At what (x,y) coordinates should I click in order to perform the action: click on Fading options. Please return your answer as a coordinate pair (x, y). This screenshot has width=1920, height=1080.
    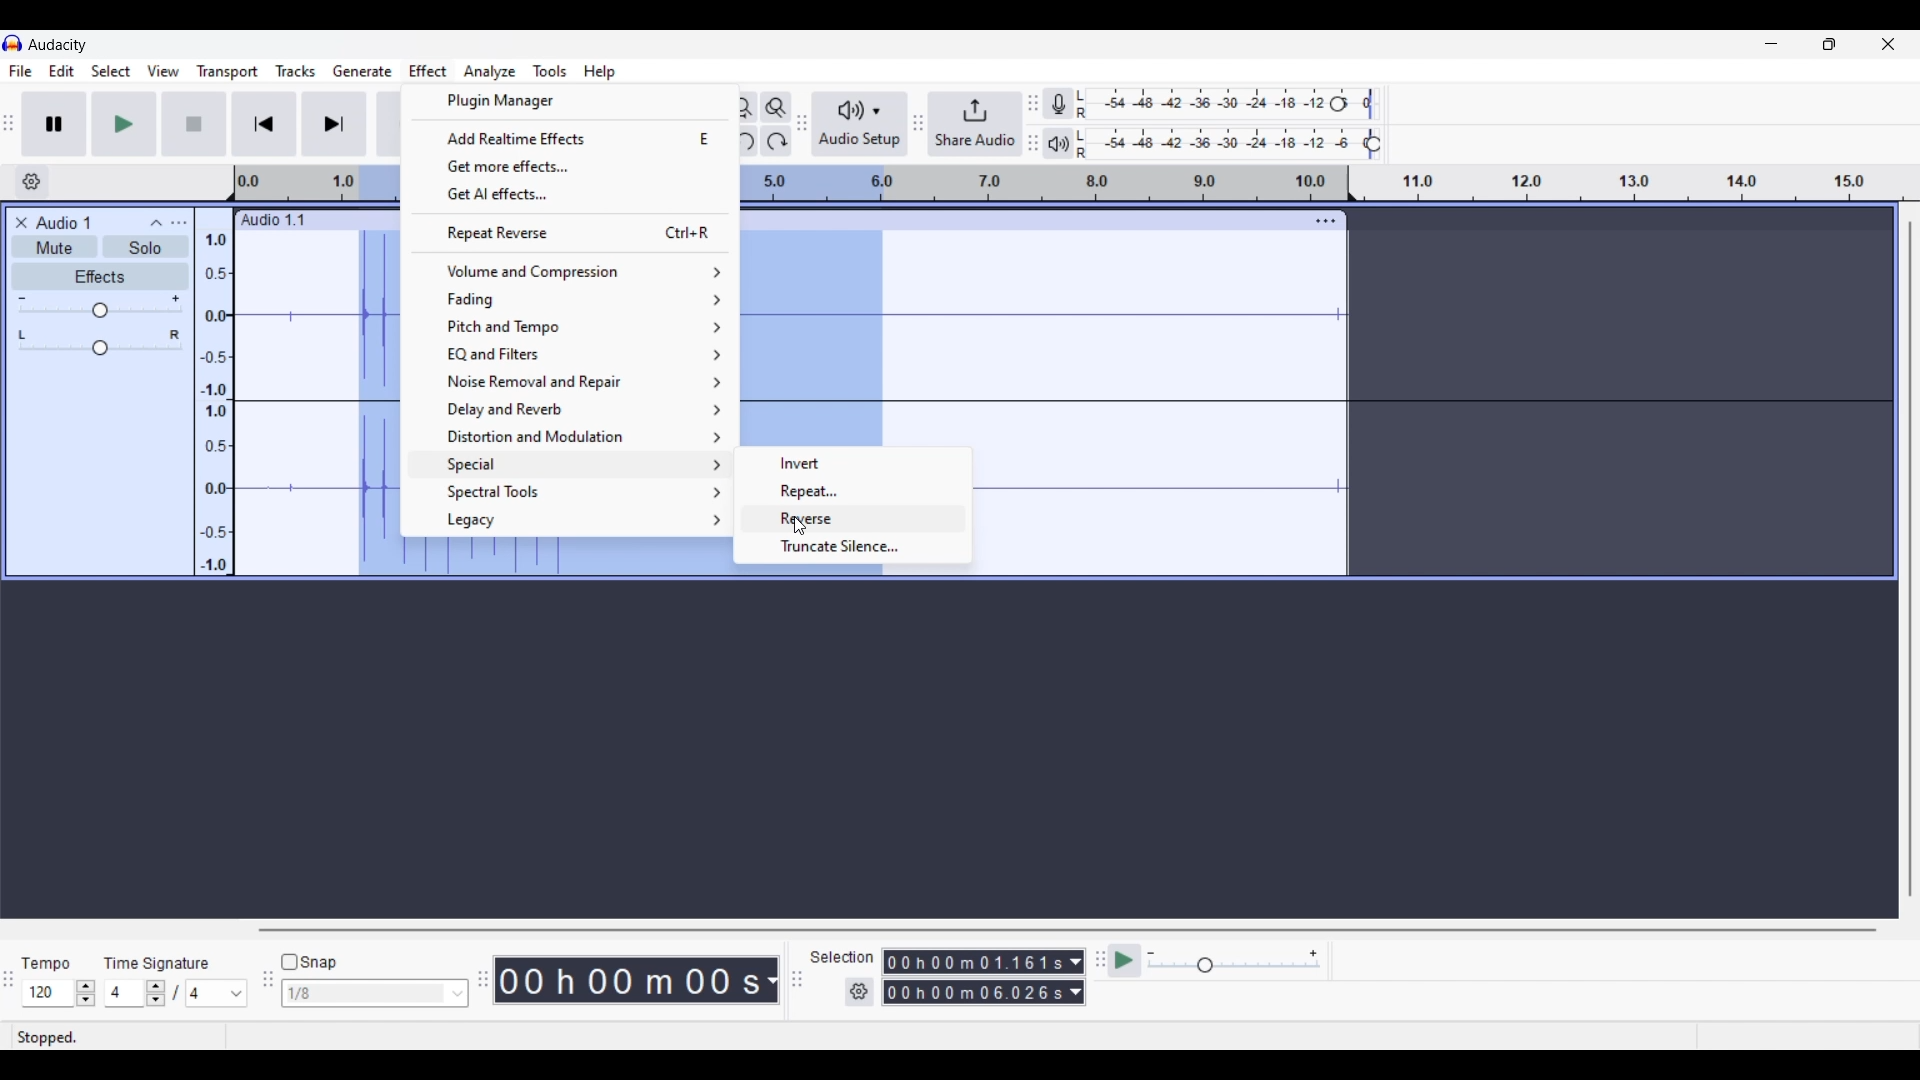
    Looking at the image, I should click on (569, 299).